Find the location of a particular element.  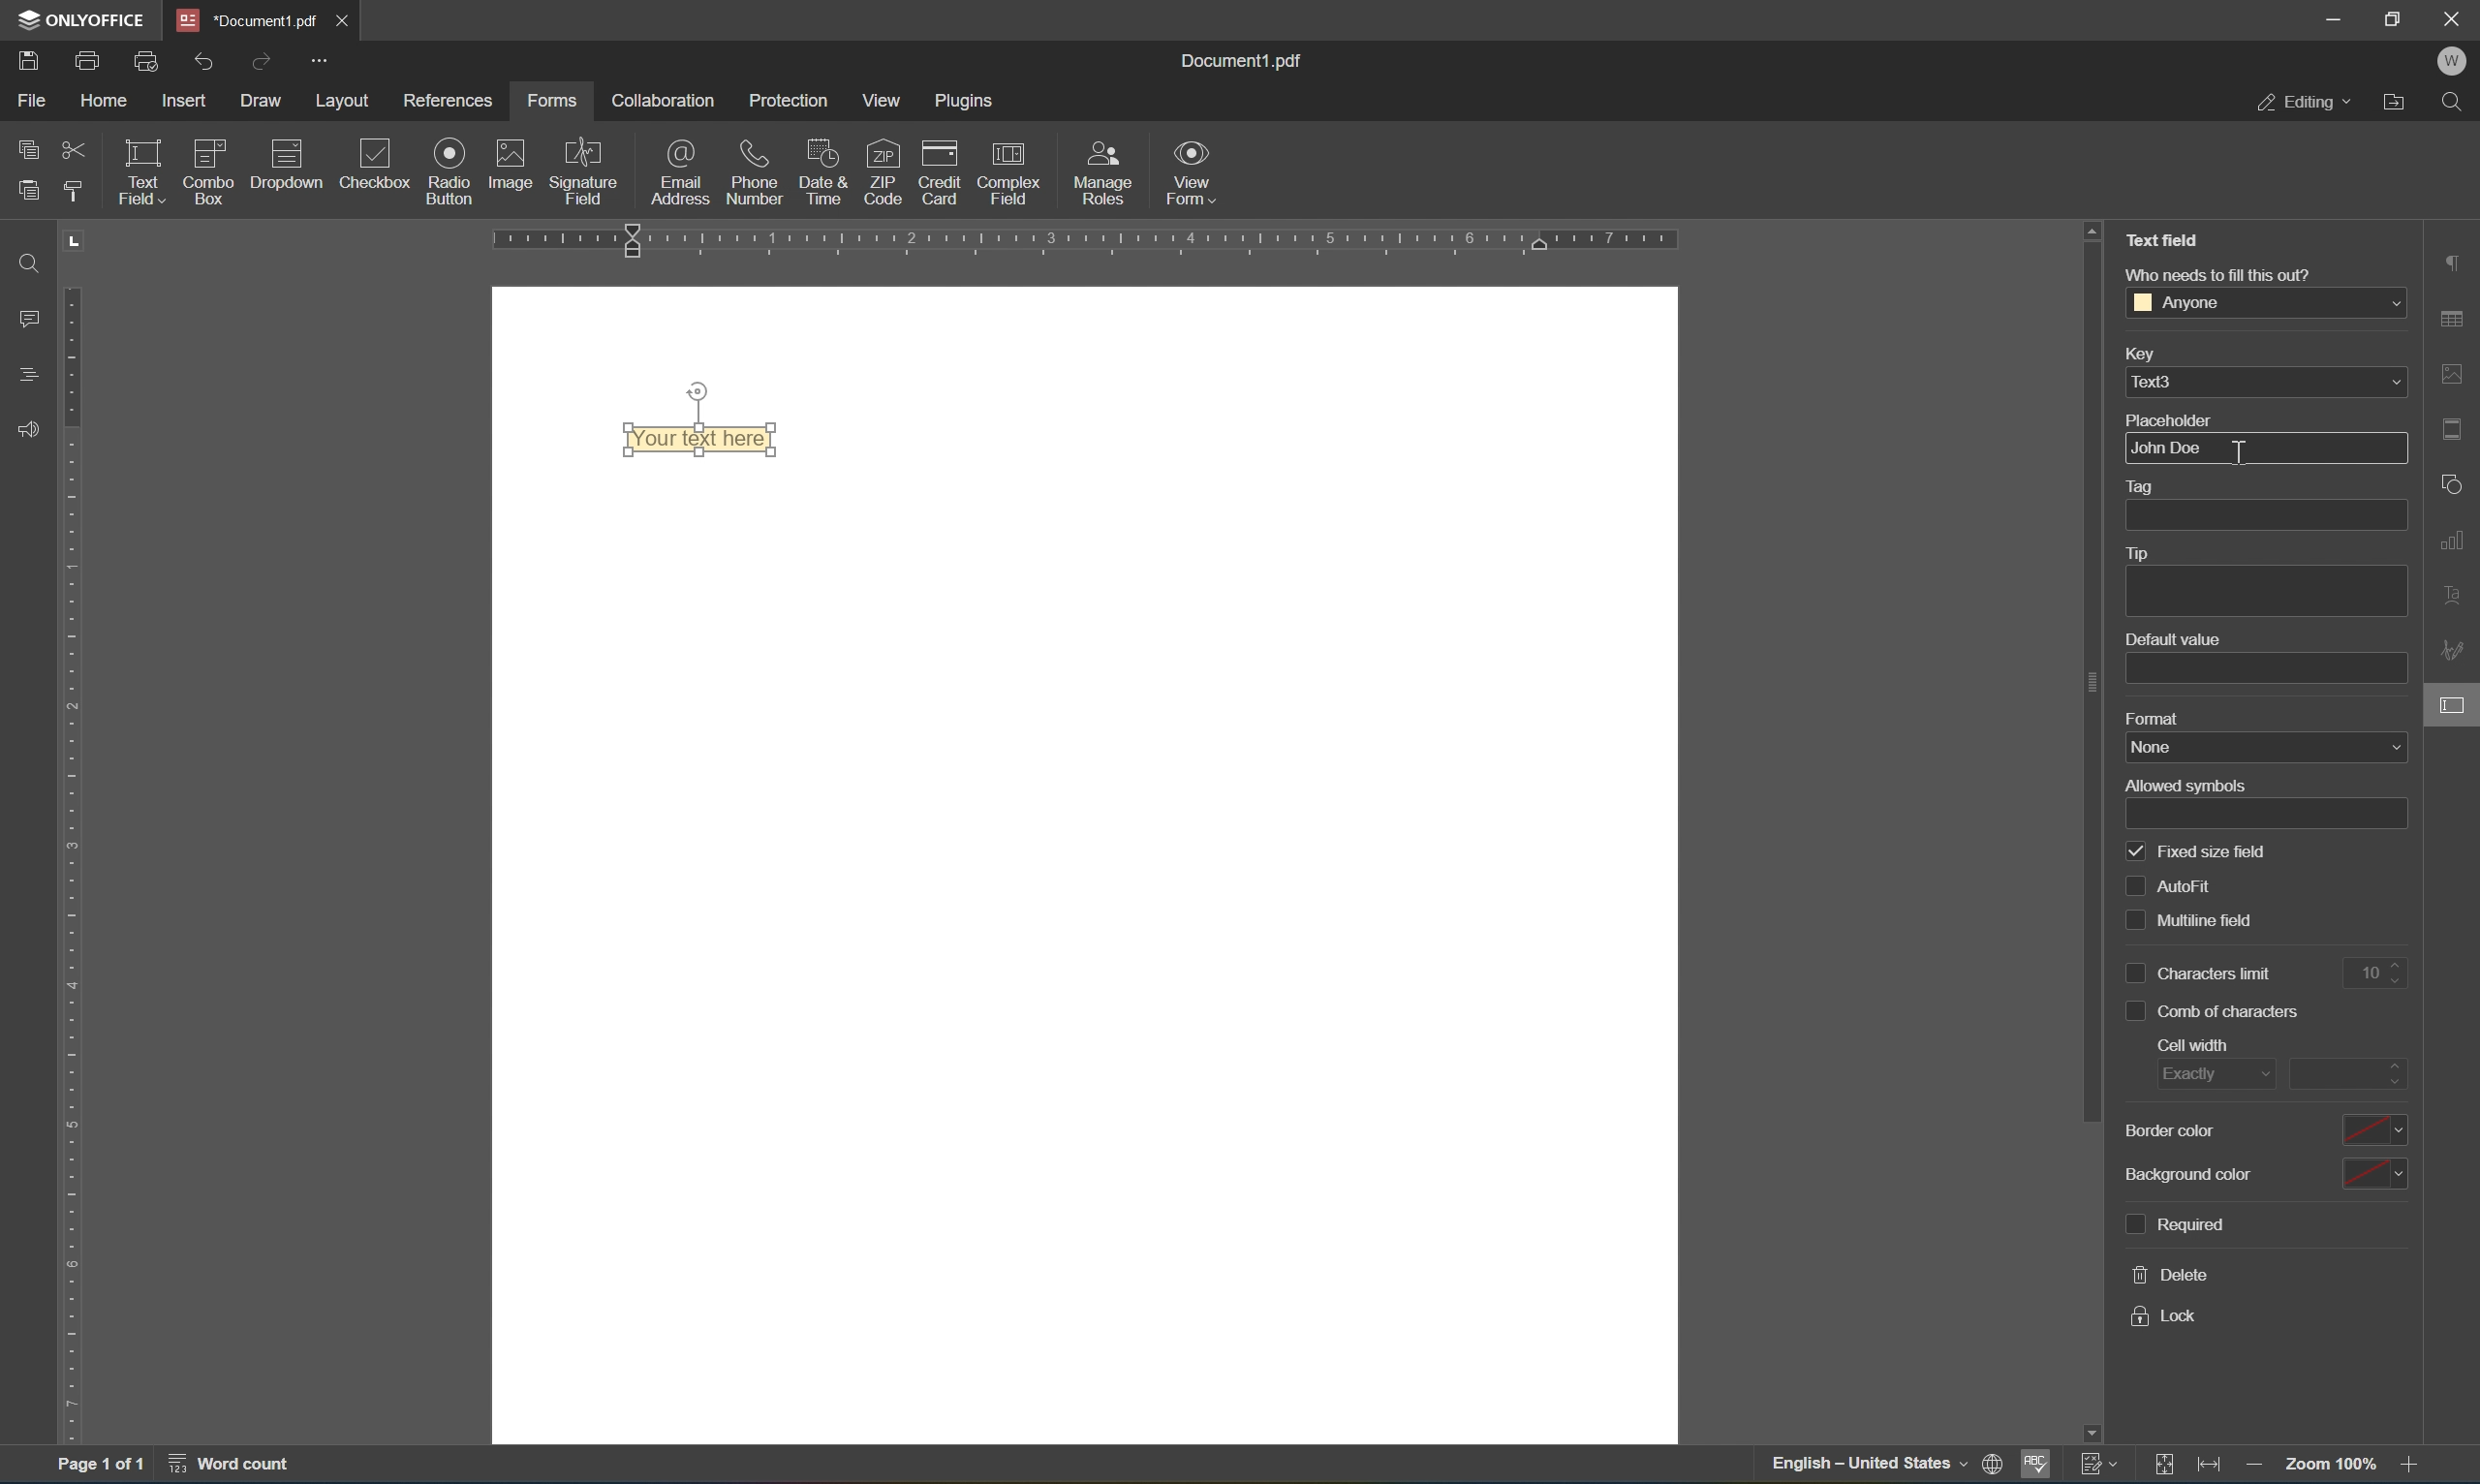

spell checking is located at coordinates (2038, 1466).